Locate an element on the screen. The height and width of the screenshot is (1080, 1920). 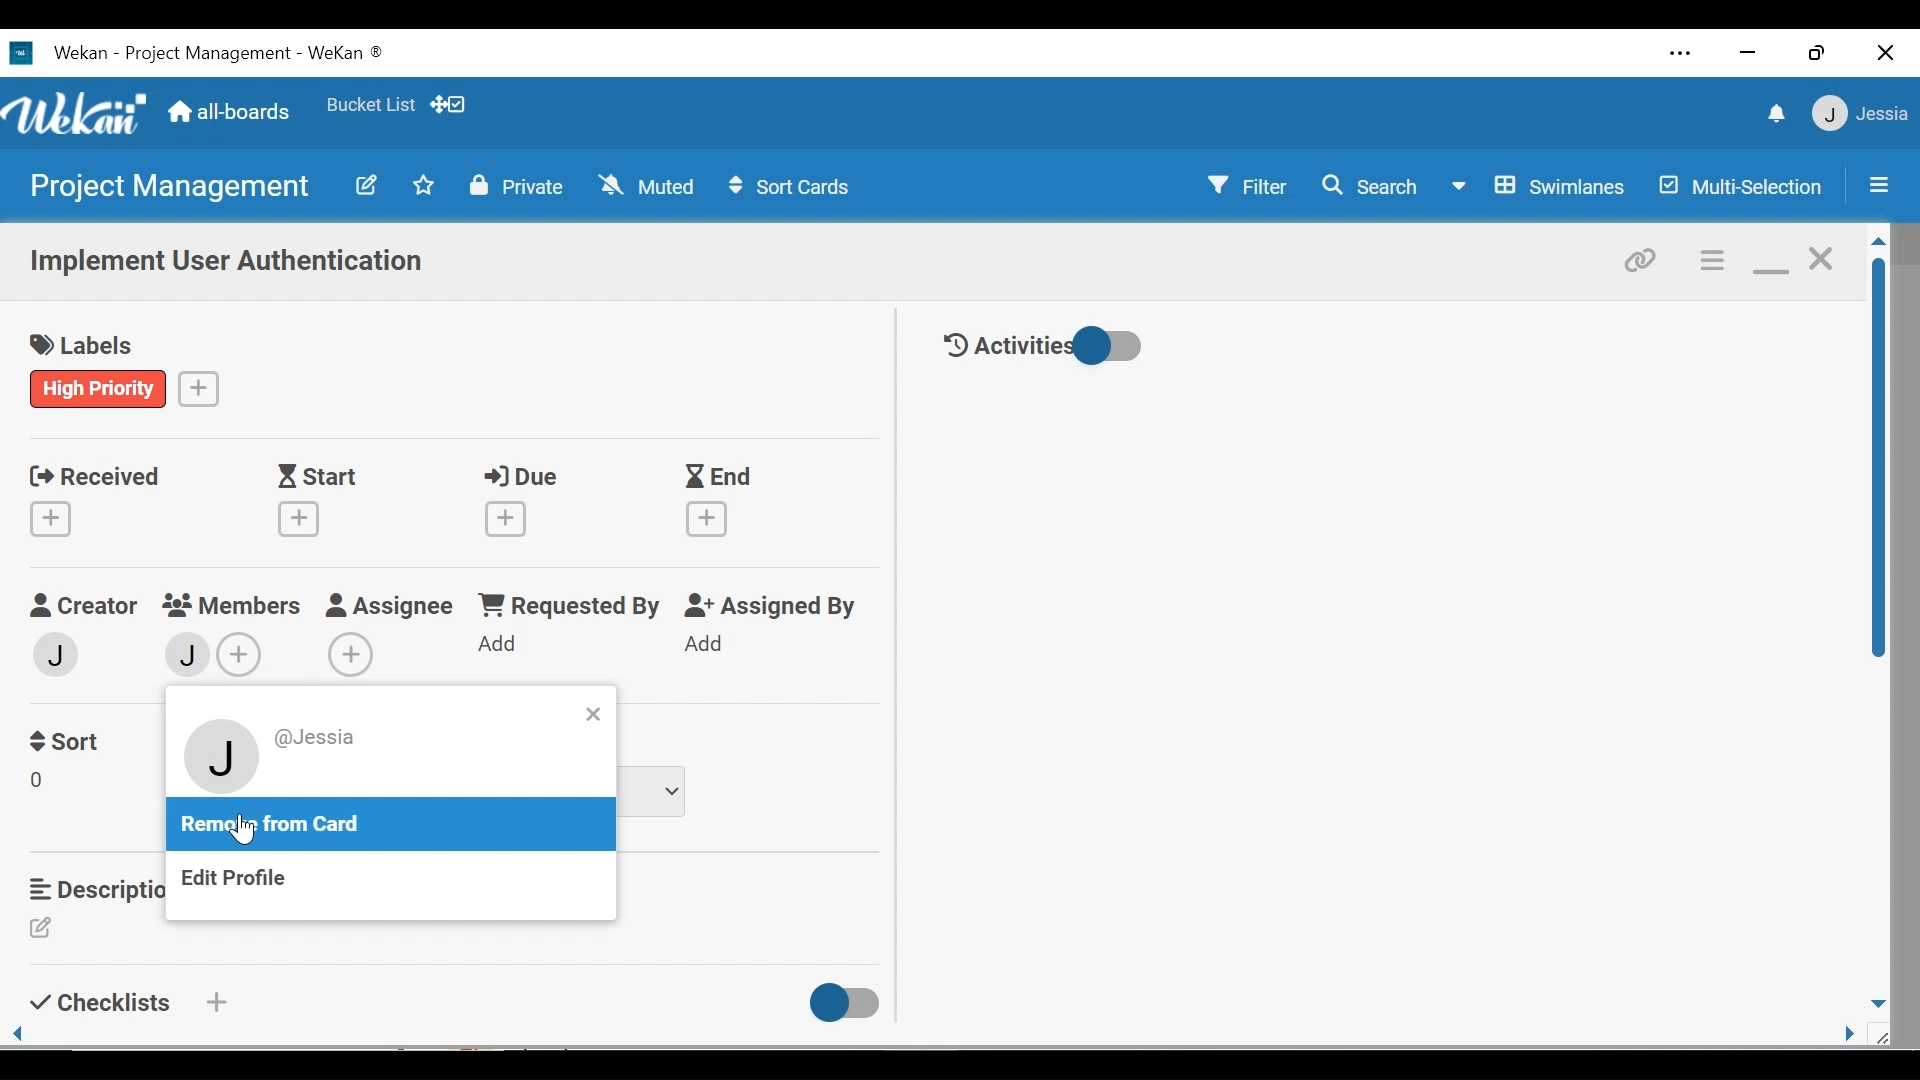
Wekan - Project Management - WeKan ® is located at coordinates (215, 54).